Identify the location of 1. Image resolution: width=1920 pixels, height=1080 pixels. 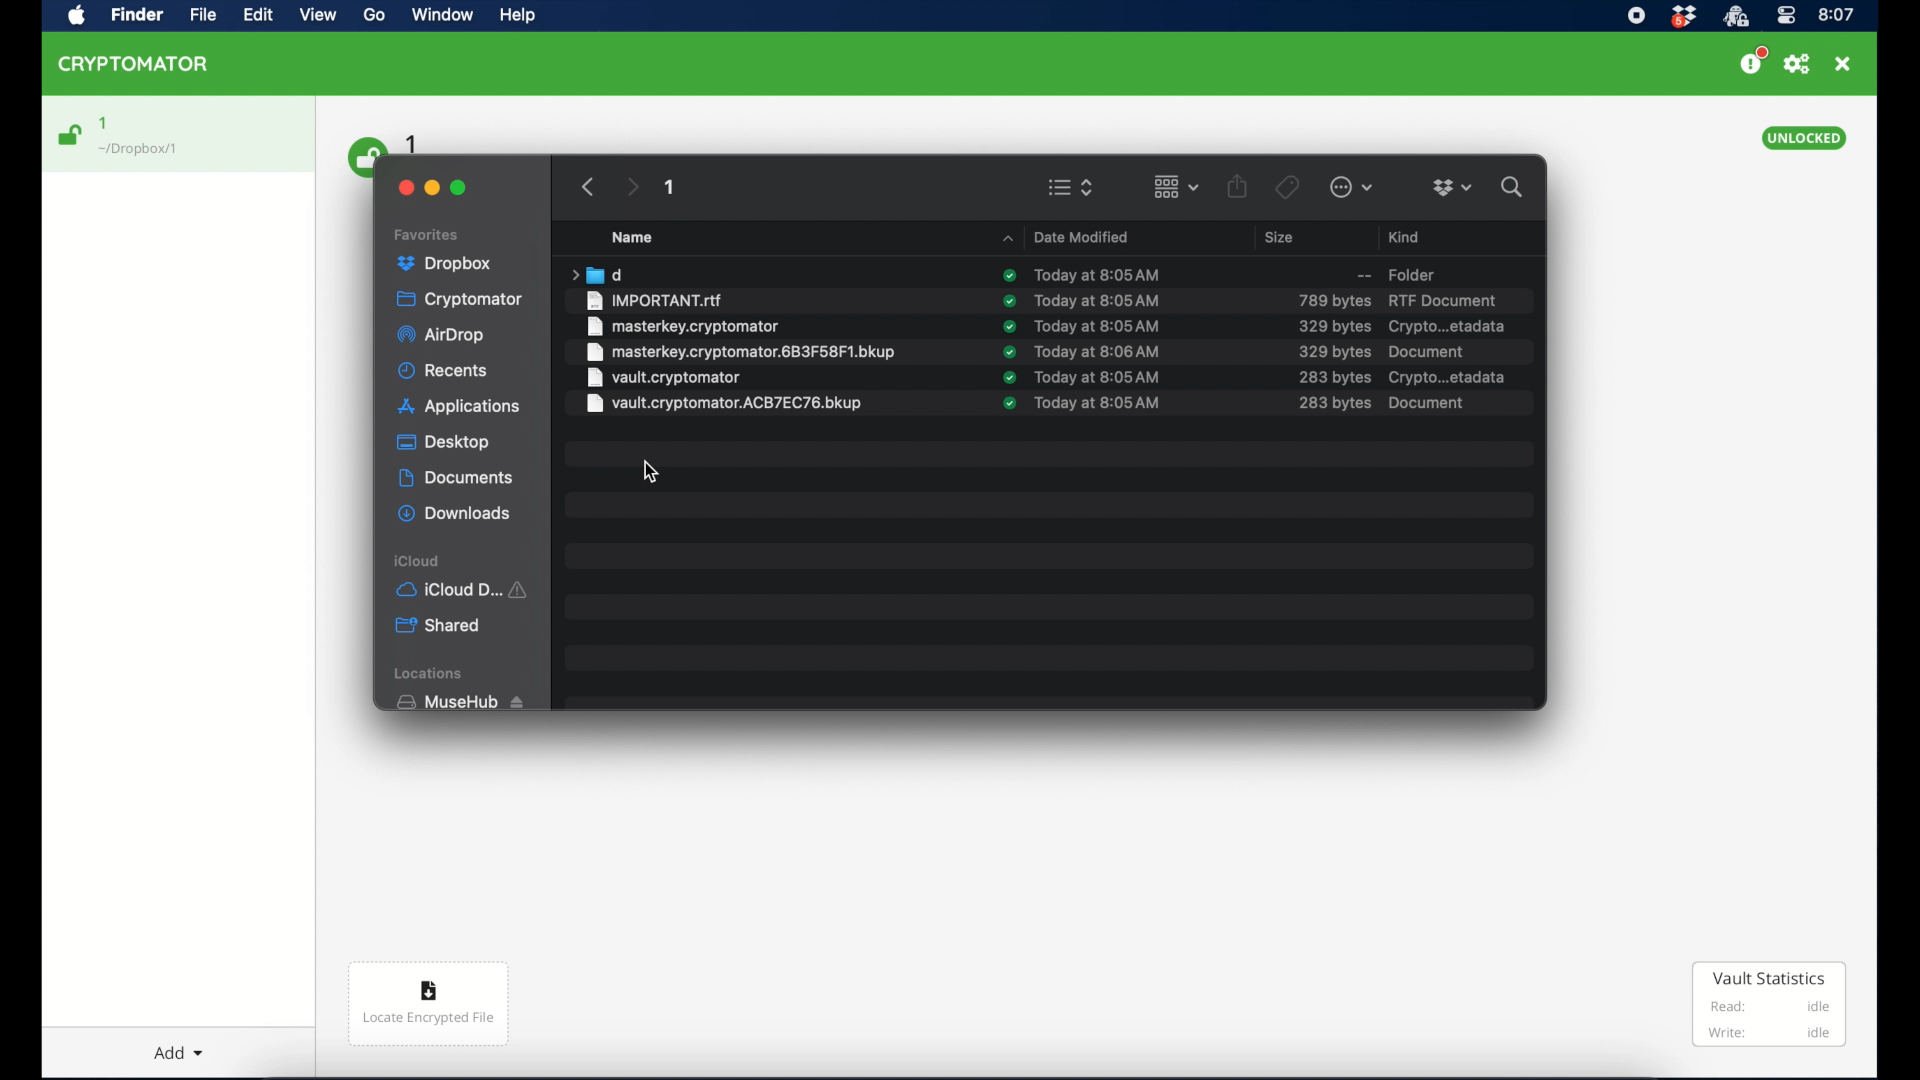
(671, 190).